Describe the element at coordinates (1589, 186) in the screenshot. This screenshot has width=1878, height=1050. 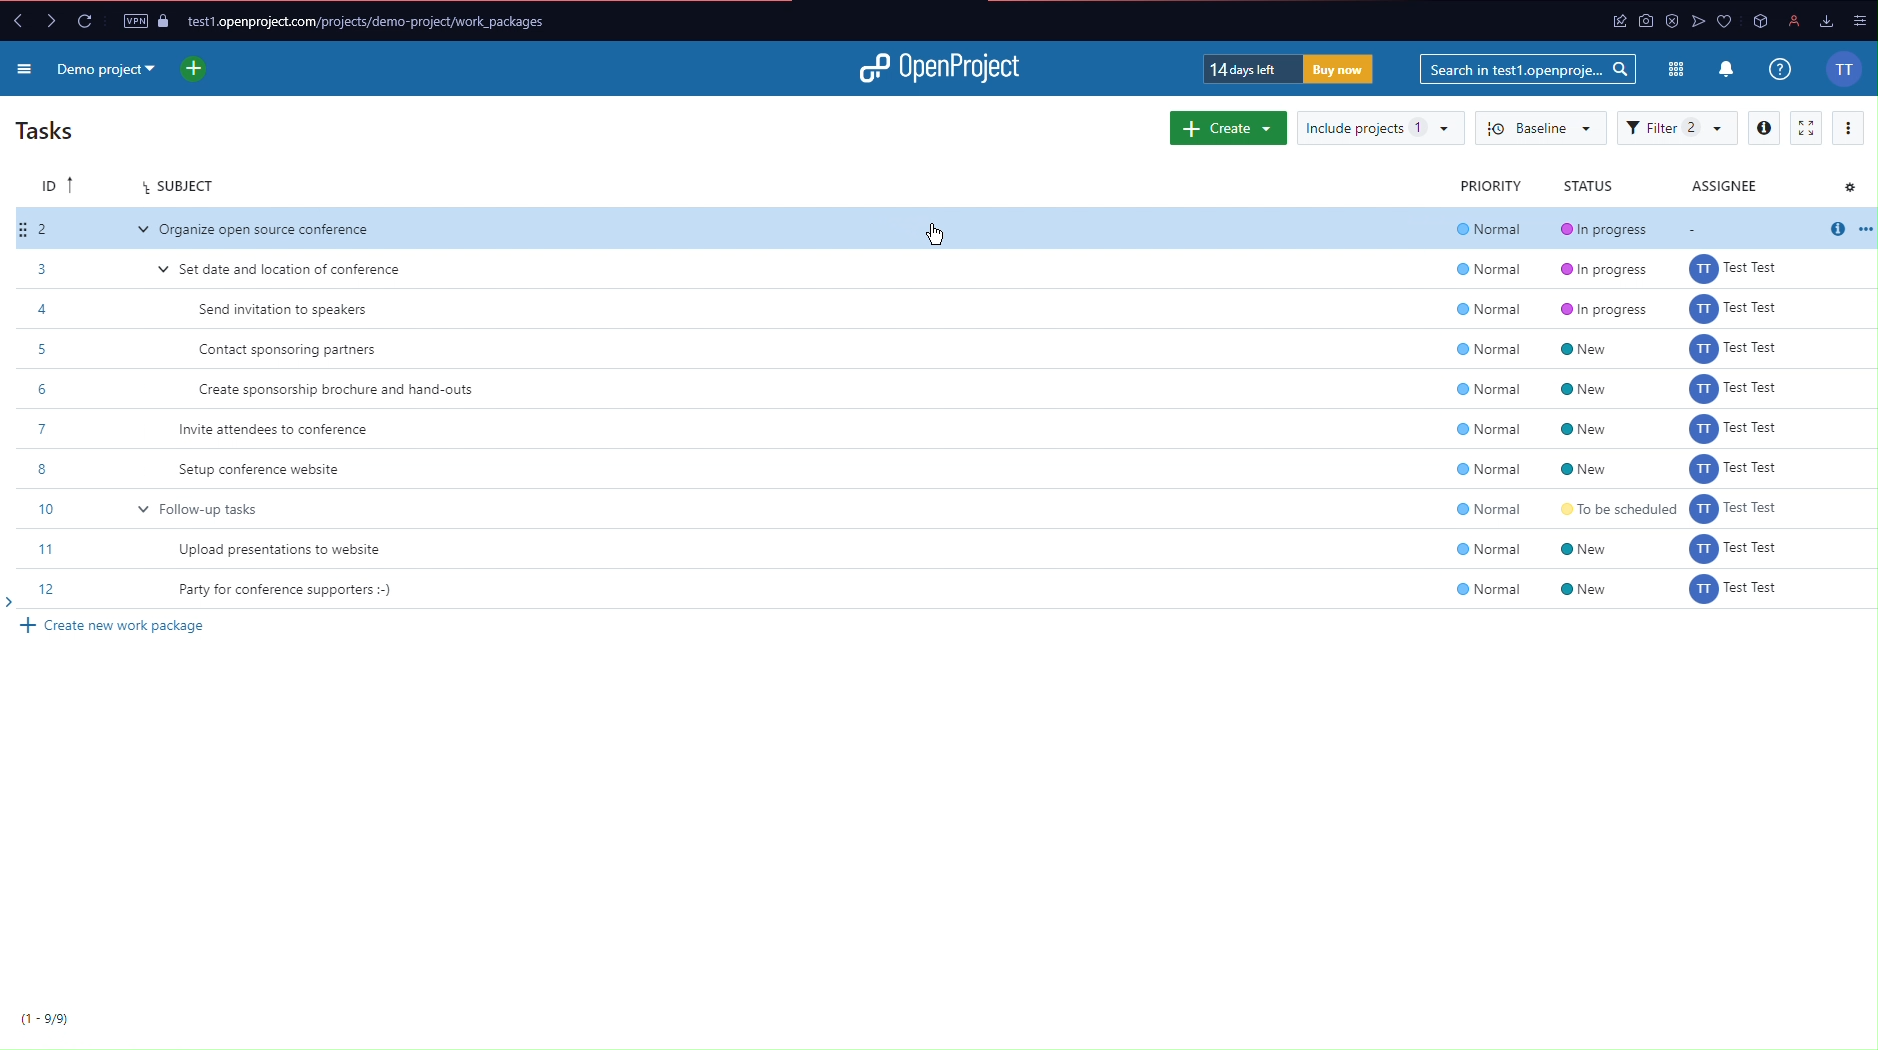
I see `Status` at that location.